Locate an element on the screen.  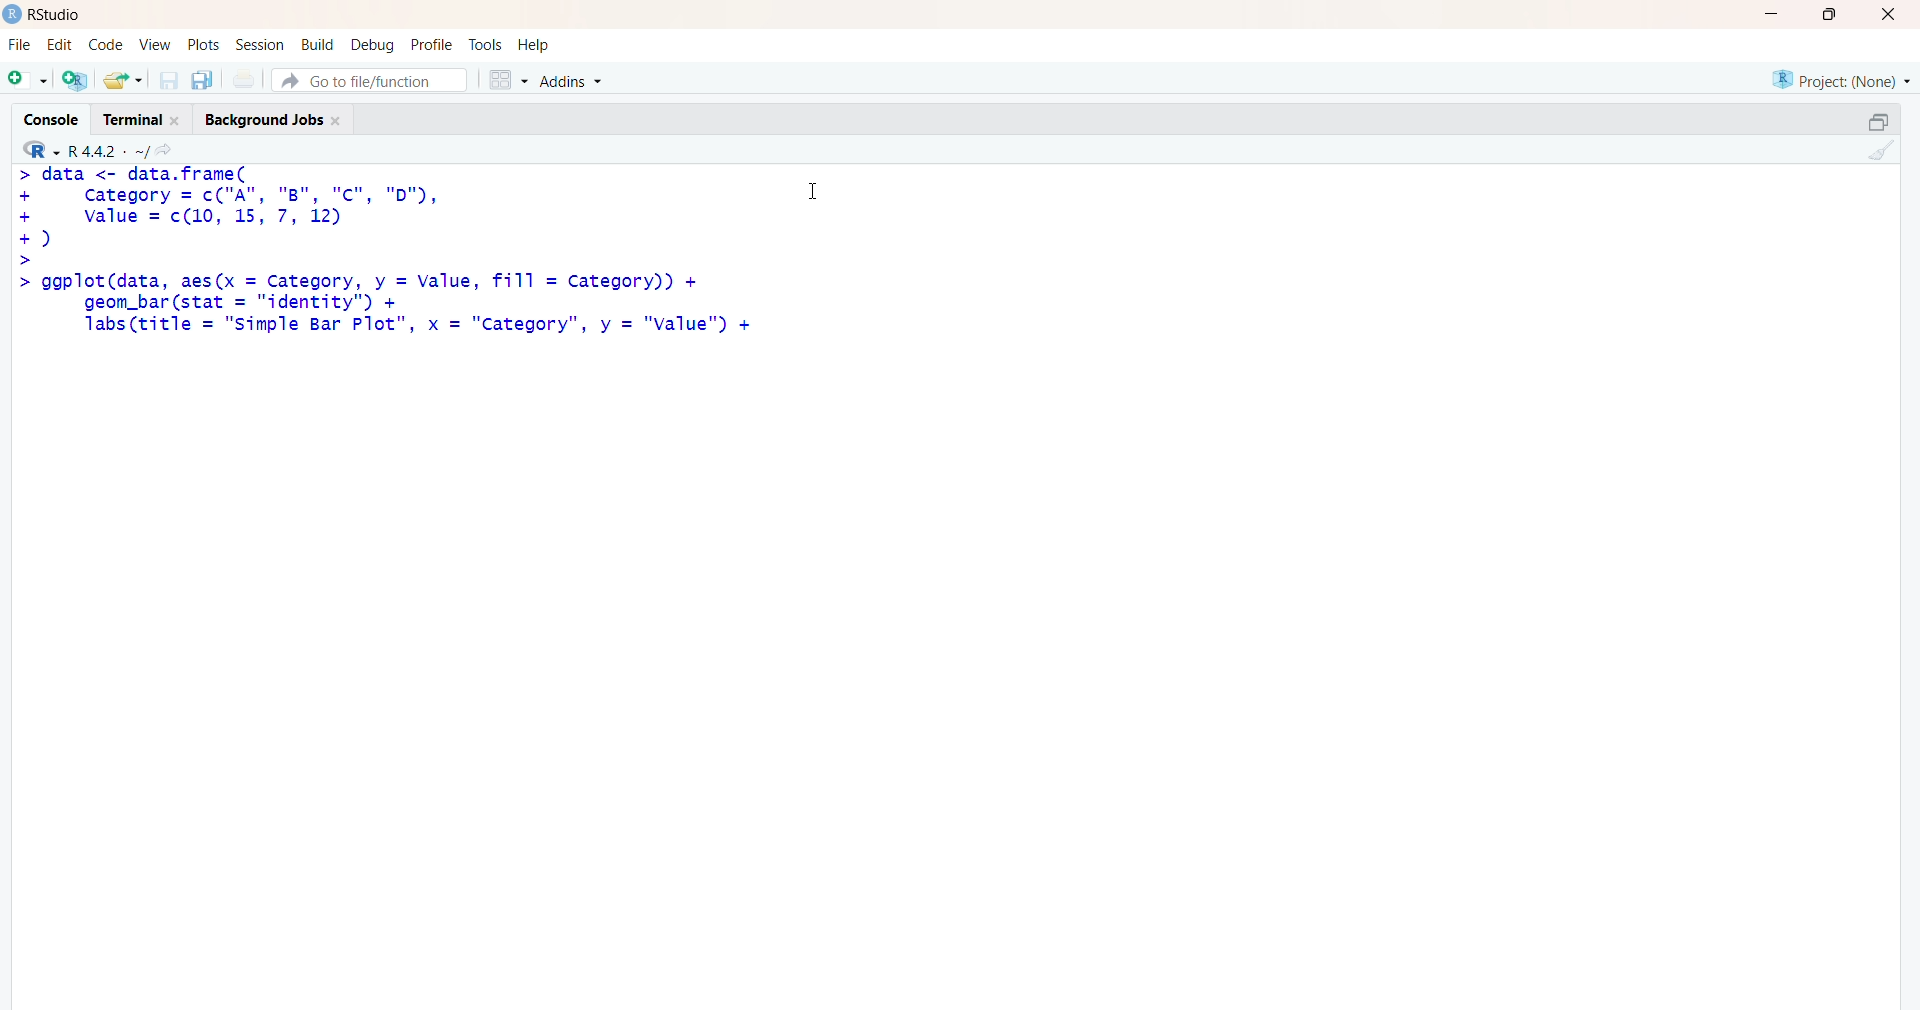
help is located at coordinates (537, 45).